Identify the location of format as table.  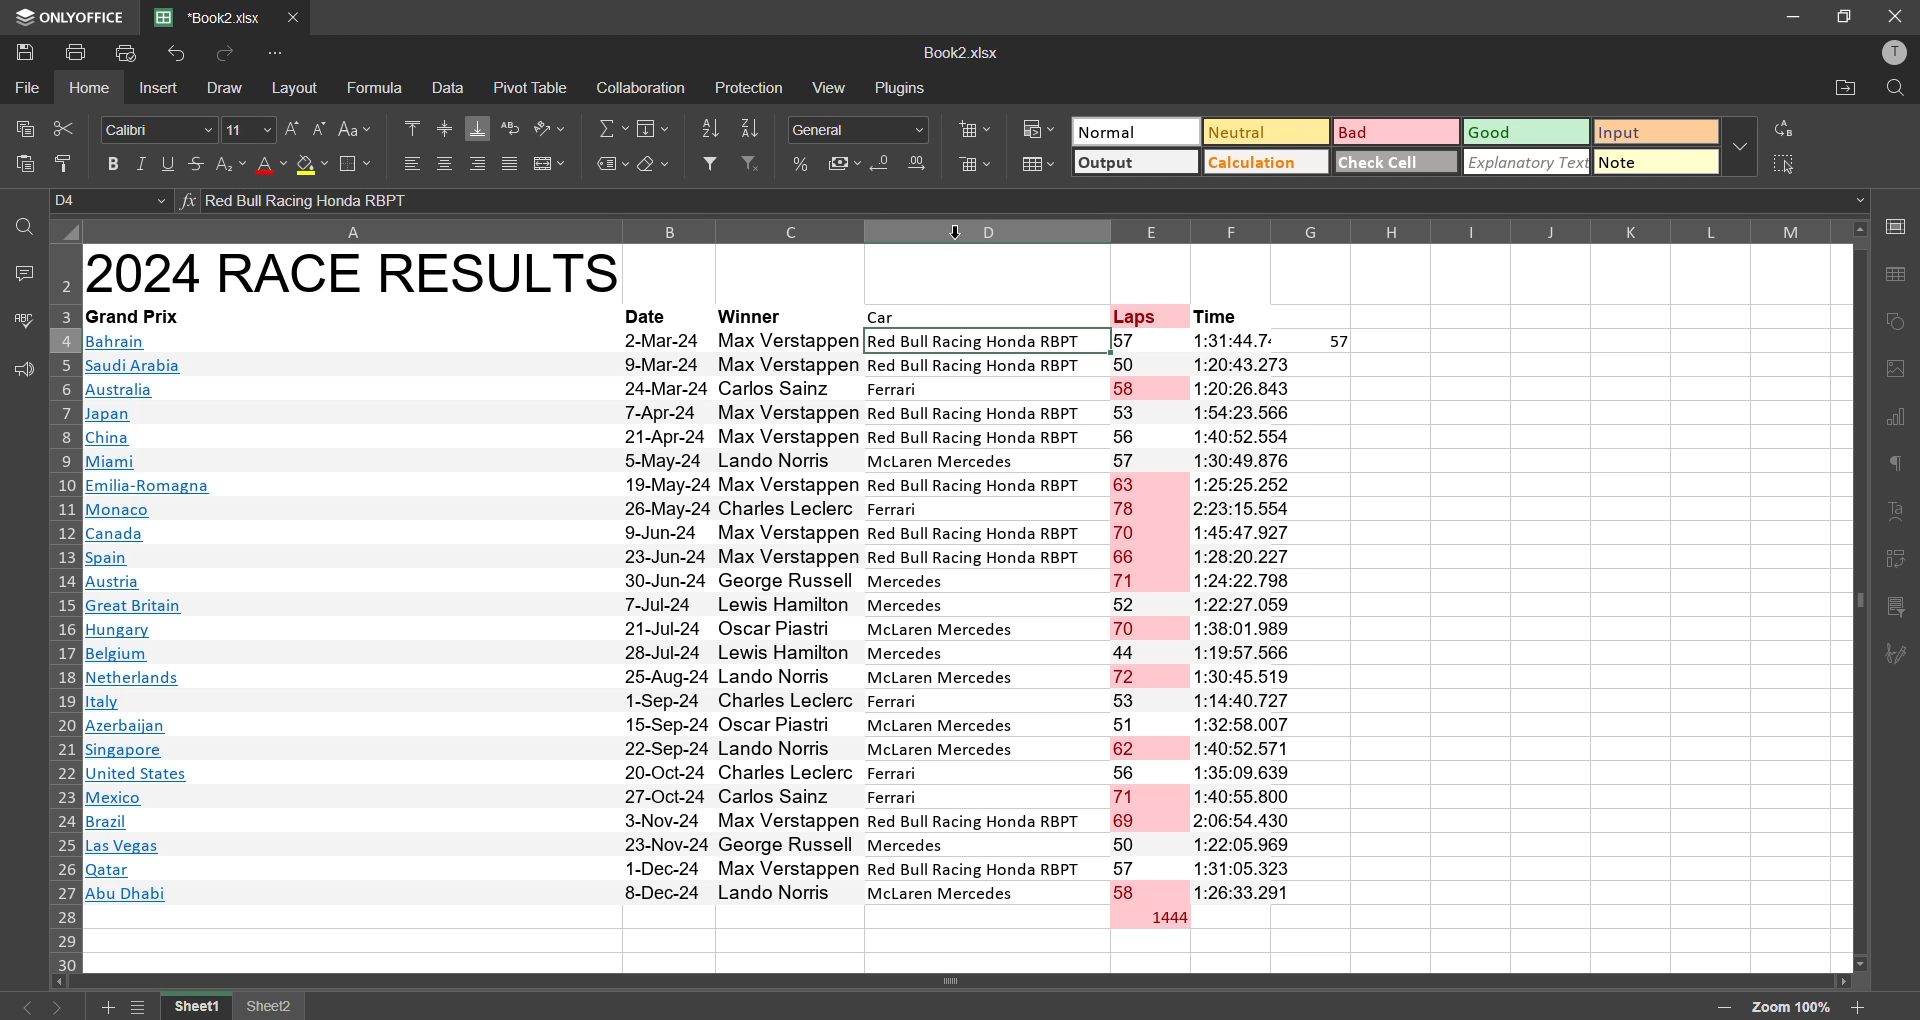
(1040, 166).